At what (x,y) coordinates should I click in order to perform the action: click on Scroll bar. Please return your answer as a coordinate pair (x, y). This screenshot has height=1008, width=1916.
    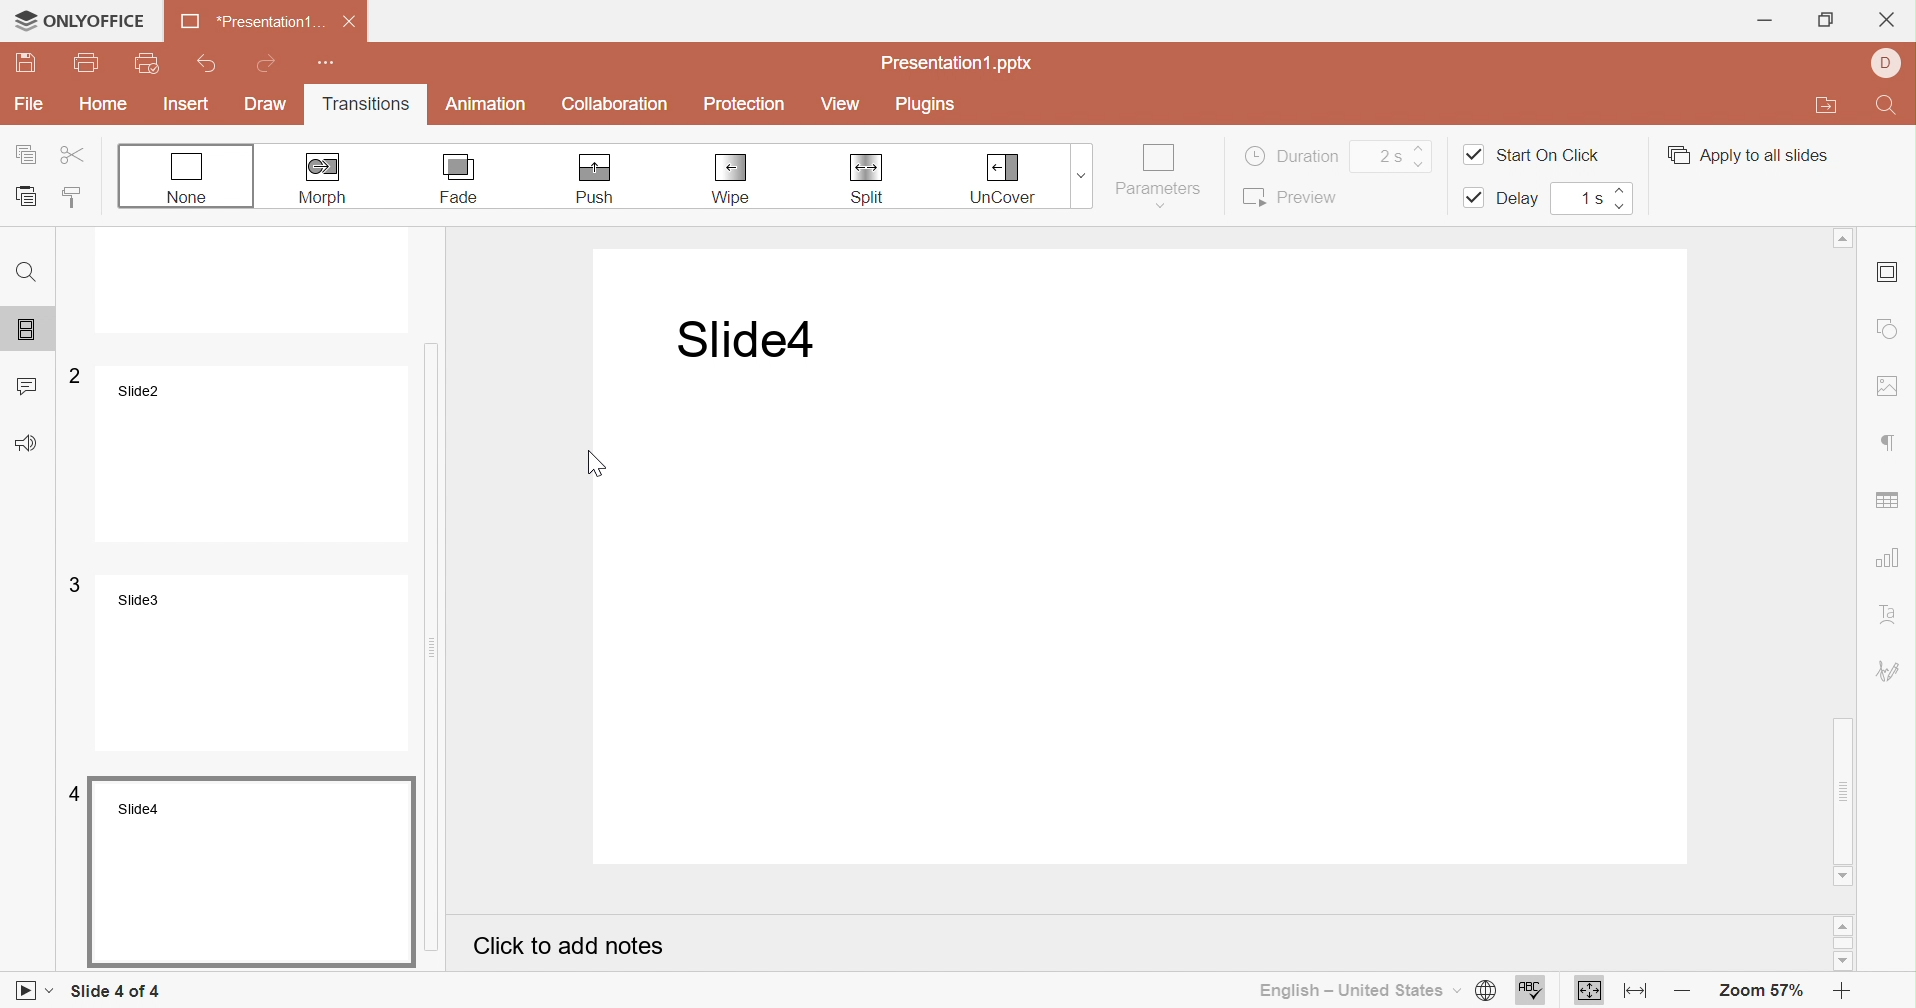
    Looking at the image, I should click on (1845, 551).